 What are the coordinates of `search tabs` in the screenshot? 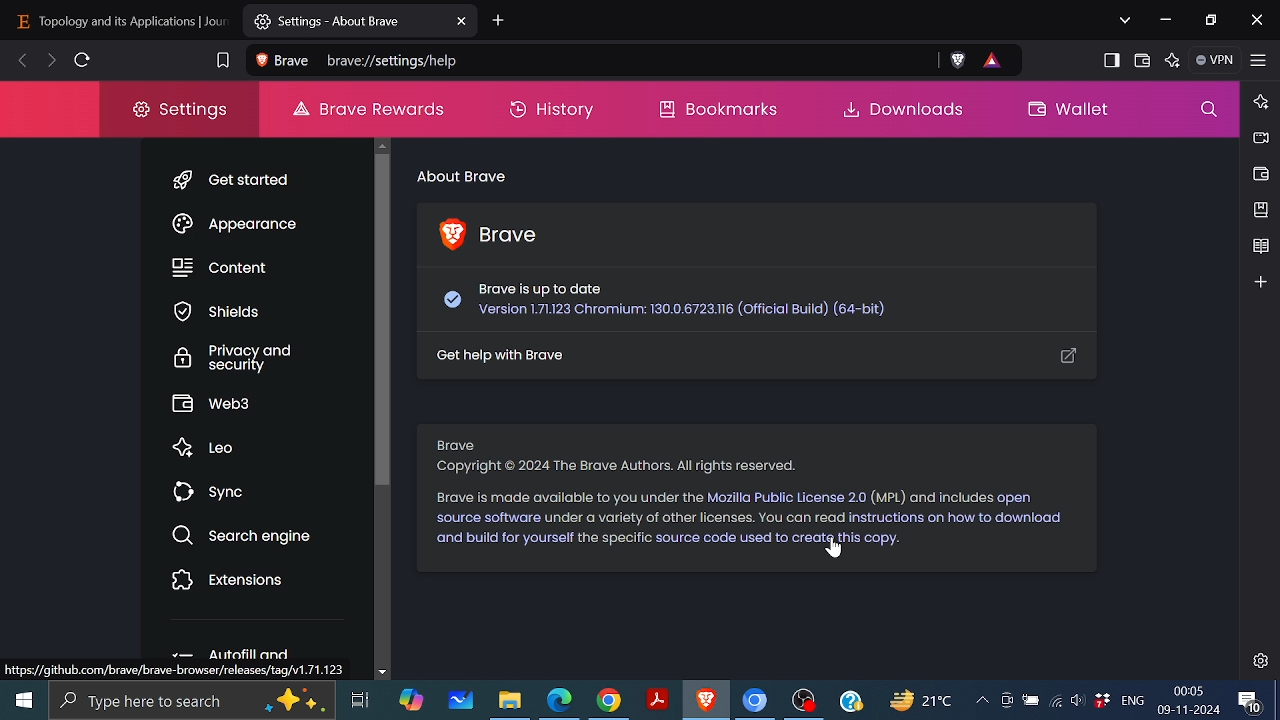 It's located at (1126, 23).